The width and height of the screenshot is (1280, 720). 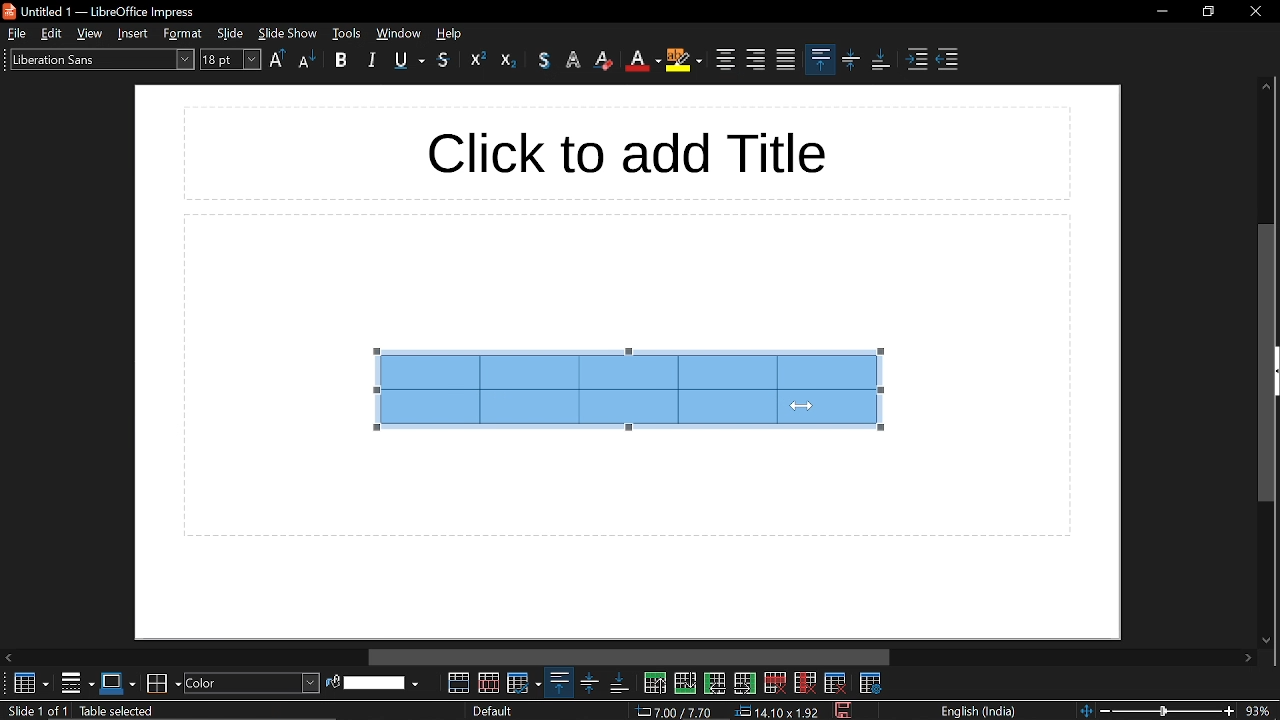 What do you see at coordinates (309, 59) in the screenshot?
I see `lower case` at bounding box center [309, 59].